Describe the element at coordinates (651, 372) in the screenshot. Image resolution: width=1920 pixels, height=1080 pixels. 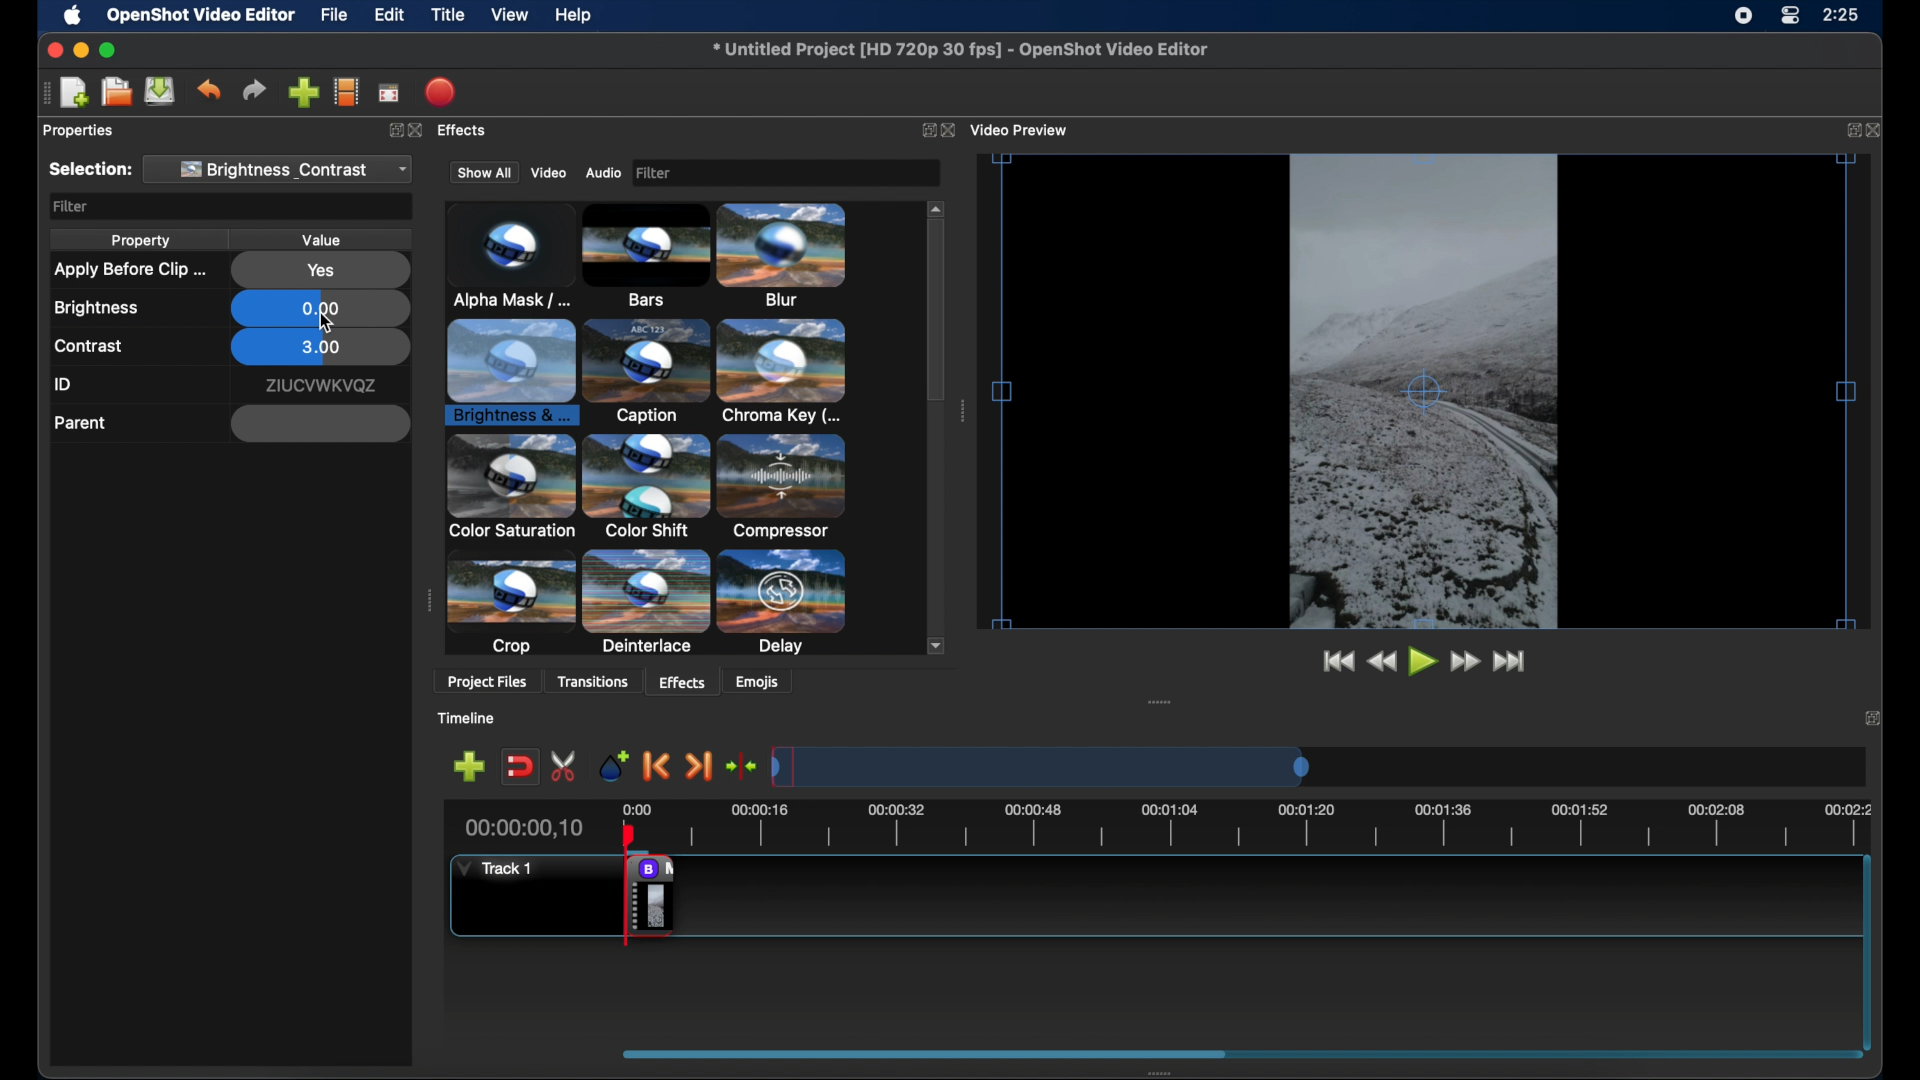
I see `color saturation` at that location.